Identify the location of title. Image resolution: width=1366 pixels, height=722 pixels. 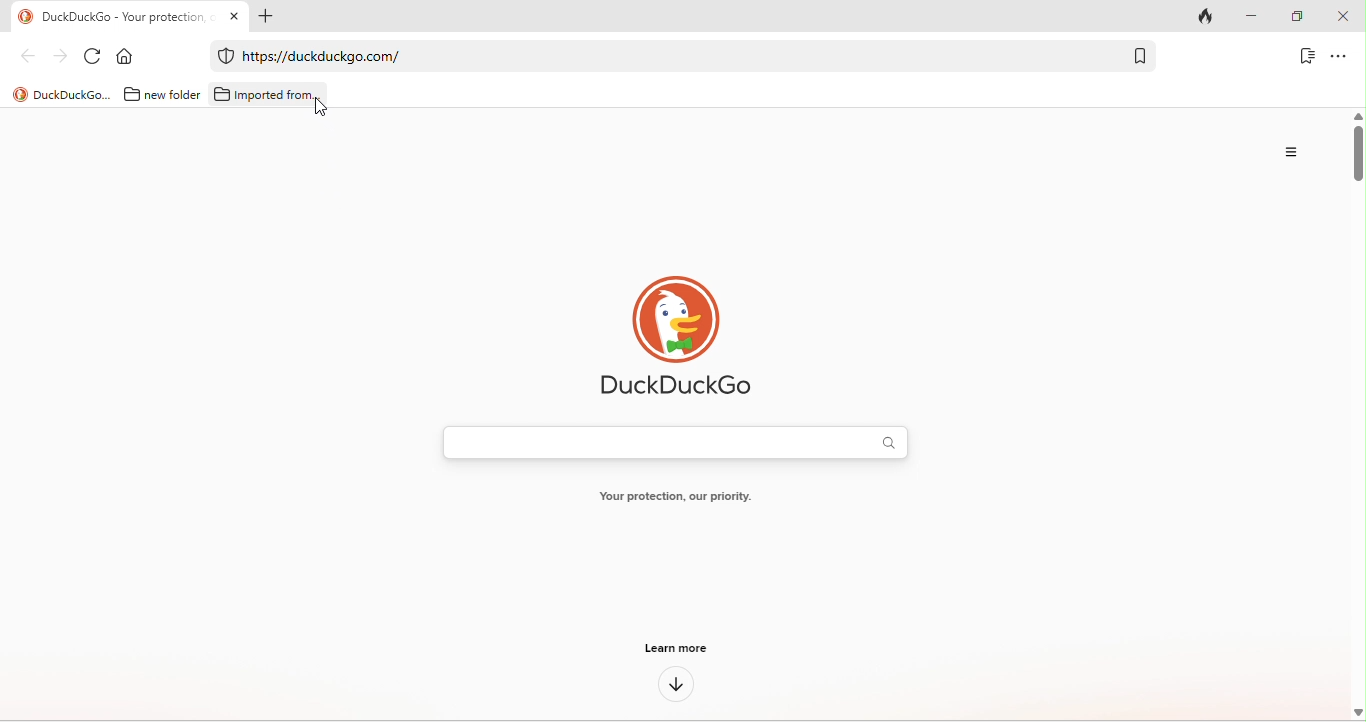
(58, 94).